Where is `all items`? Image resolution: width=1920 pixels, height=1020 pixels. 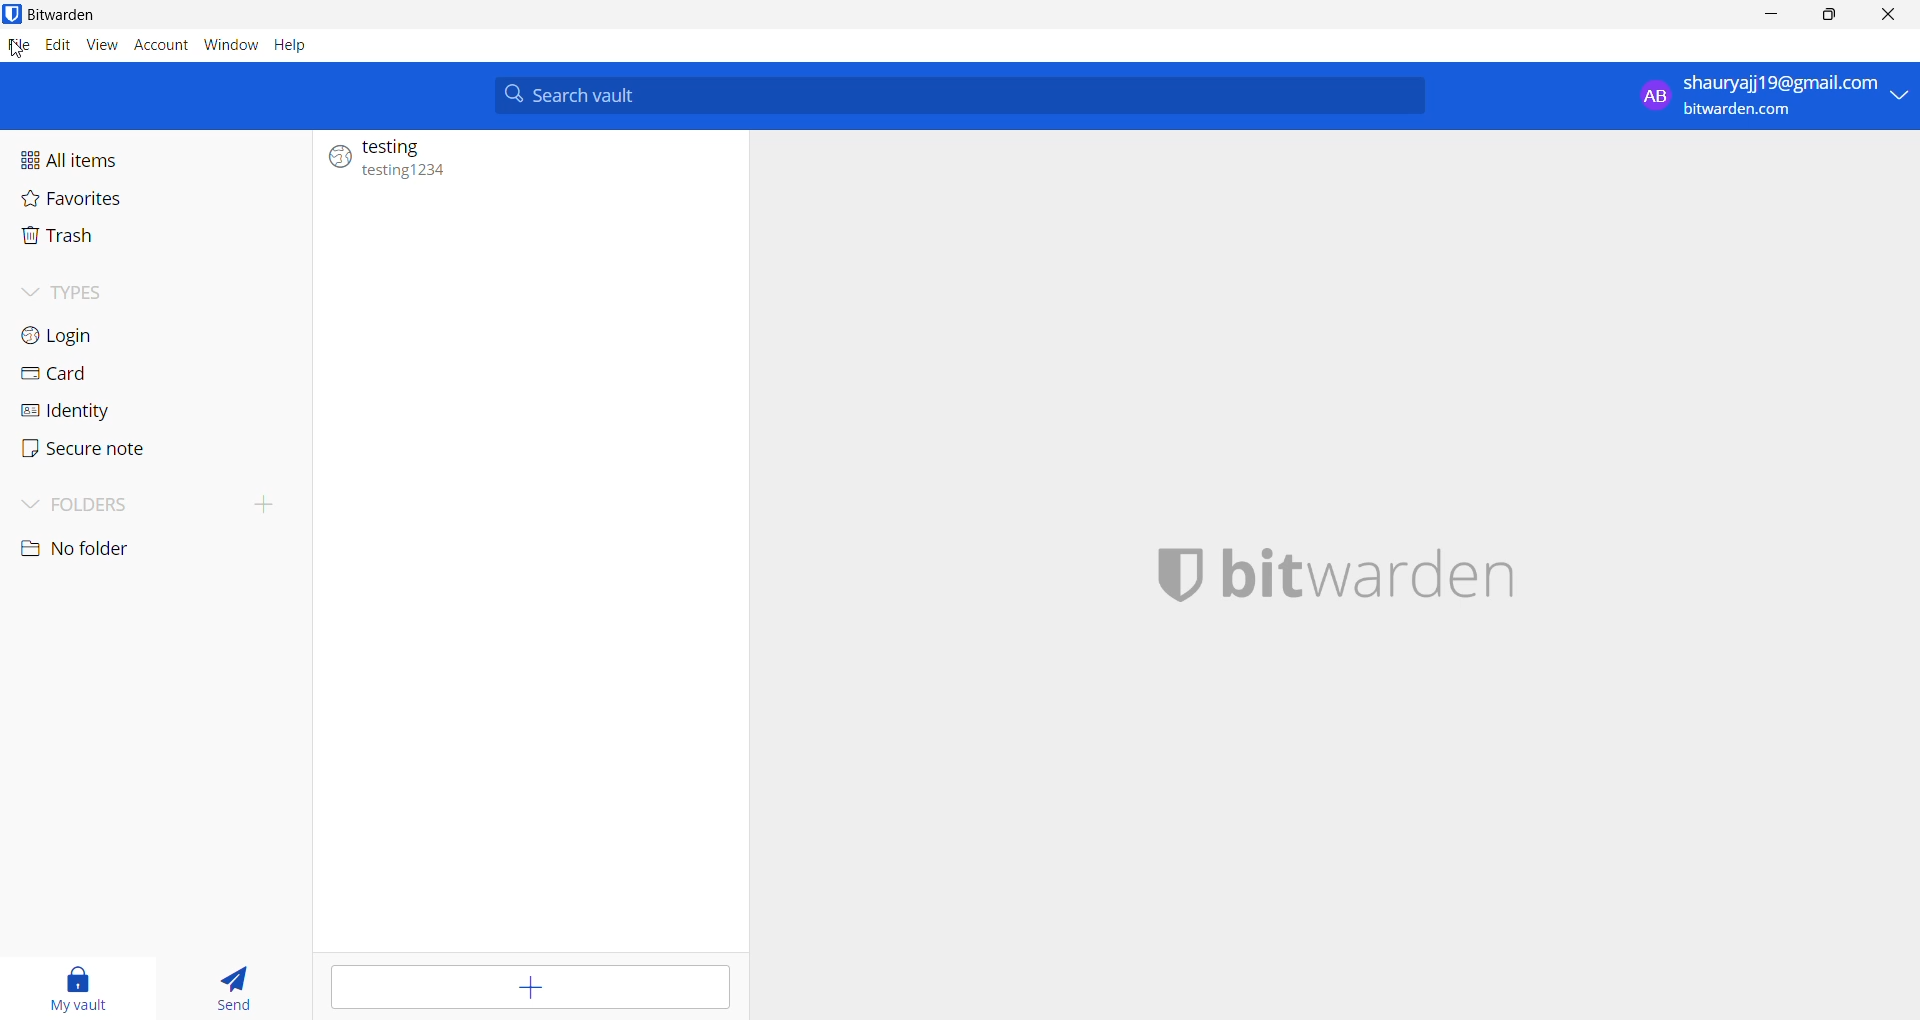
all items is located at coordinates (94, 158).